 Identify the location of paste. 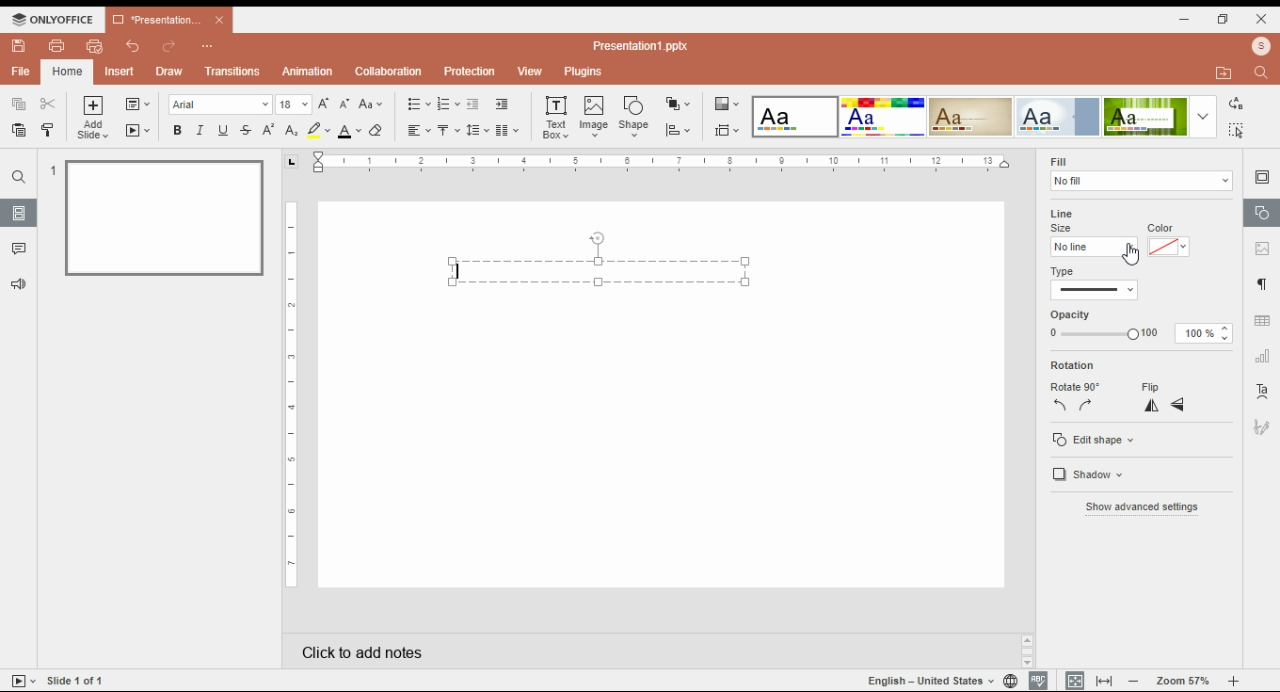
(20, 129).